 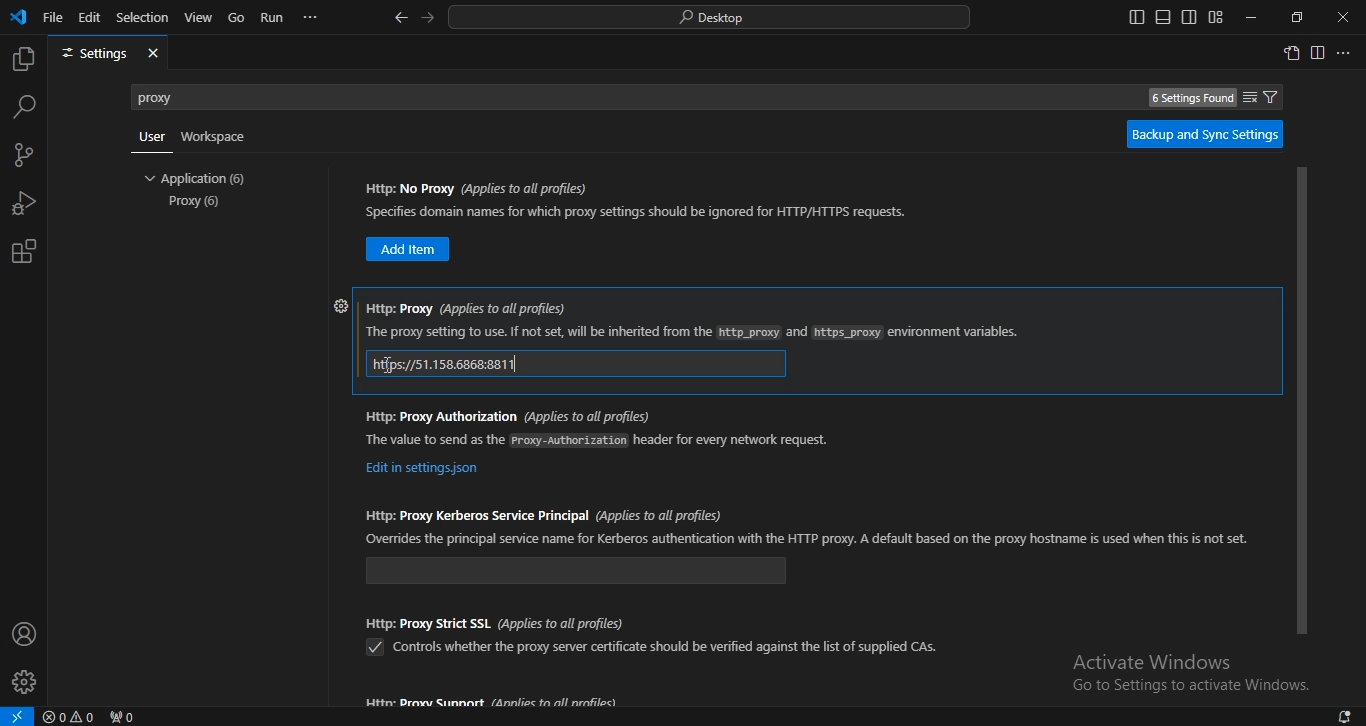 What do you see at coordinates (402, 18) in the screenshot?
I see `go back` at bounding box center [402, 18].